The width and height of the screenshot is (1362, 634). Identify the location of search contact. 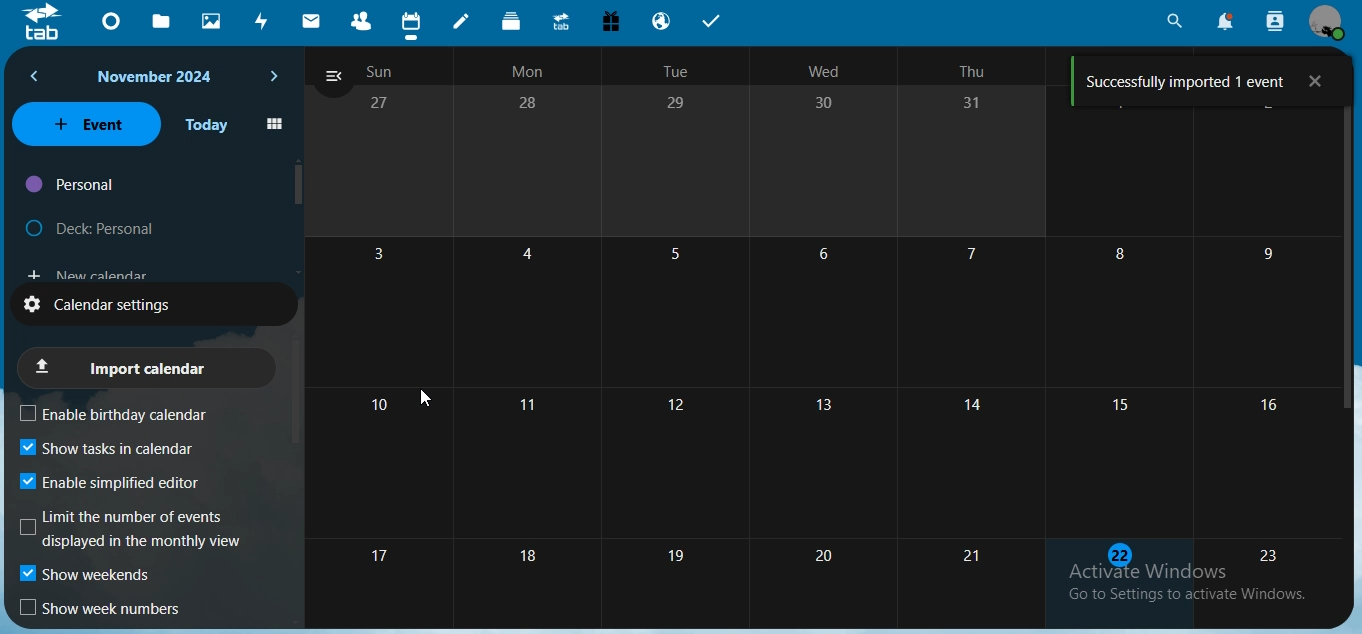
(1274, 19).